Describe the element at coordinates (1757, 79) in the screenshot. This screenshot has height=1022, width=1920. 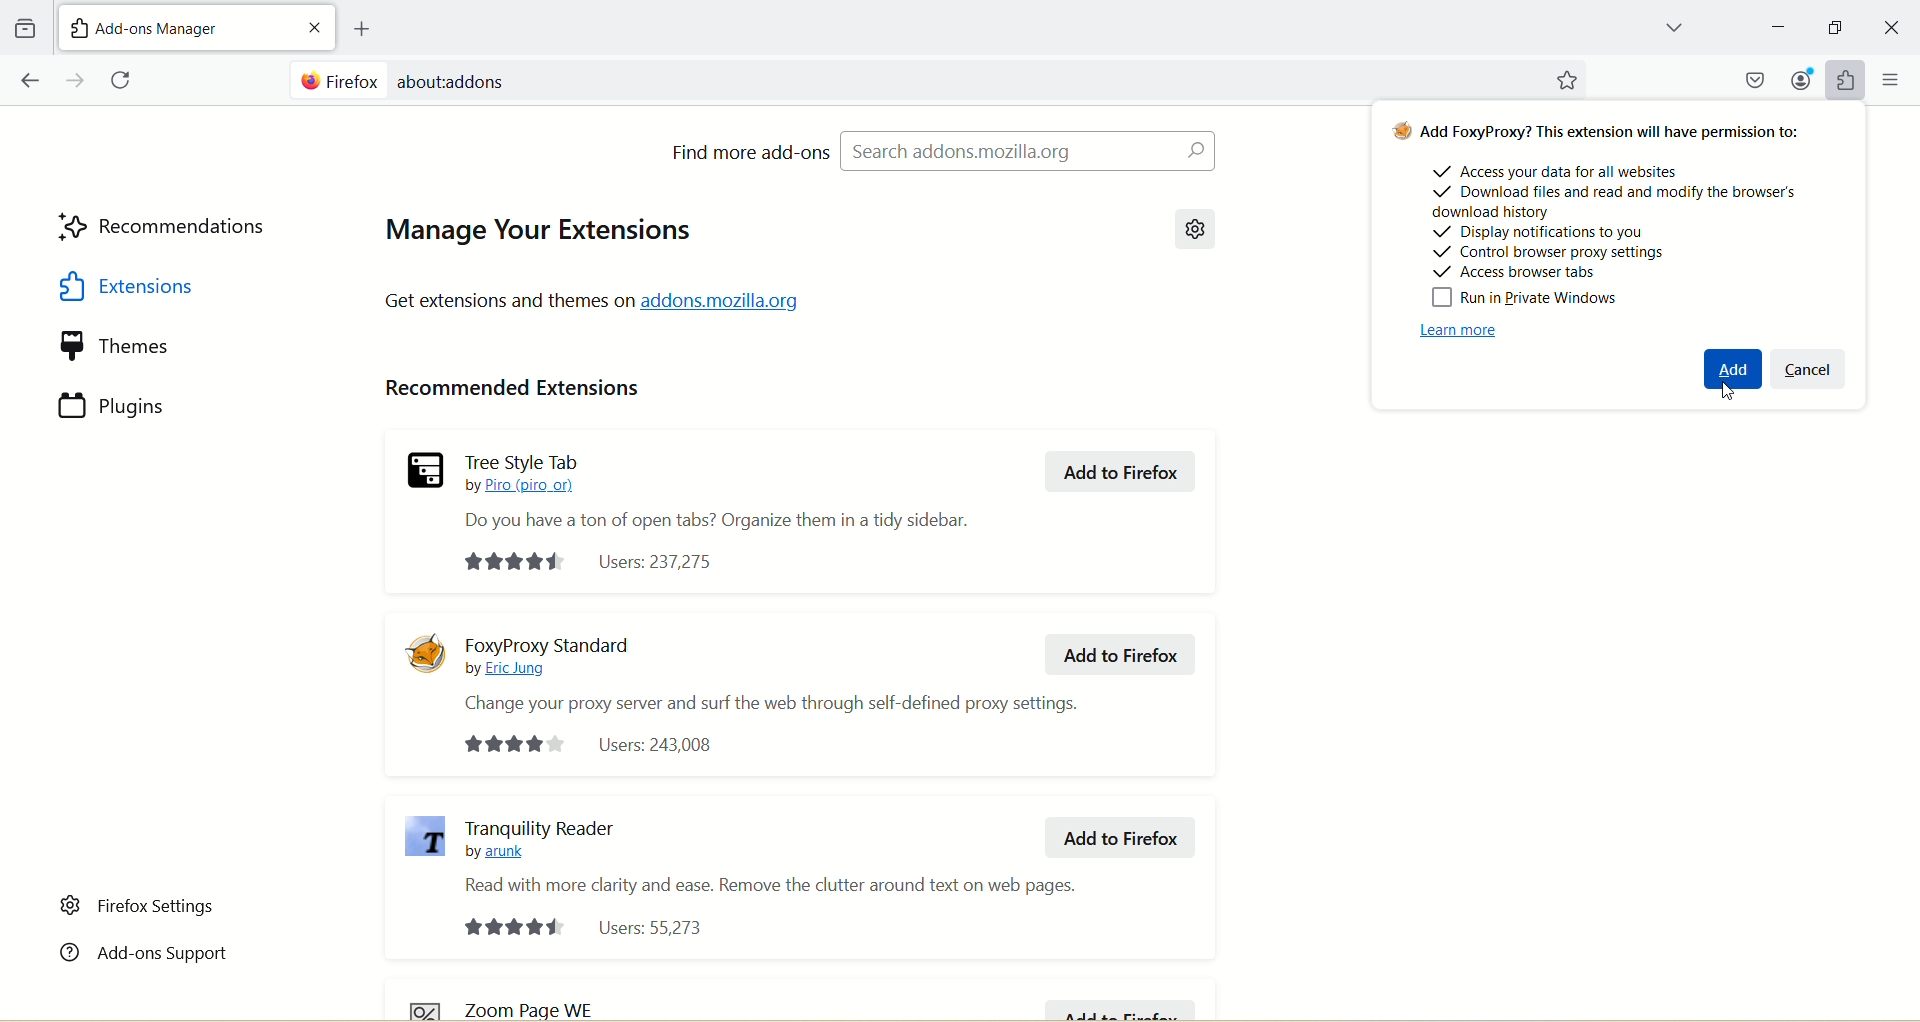
I see `Macsafe` at that location.